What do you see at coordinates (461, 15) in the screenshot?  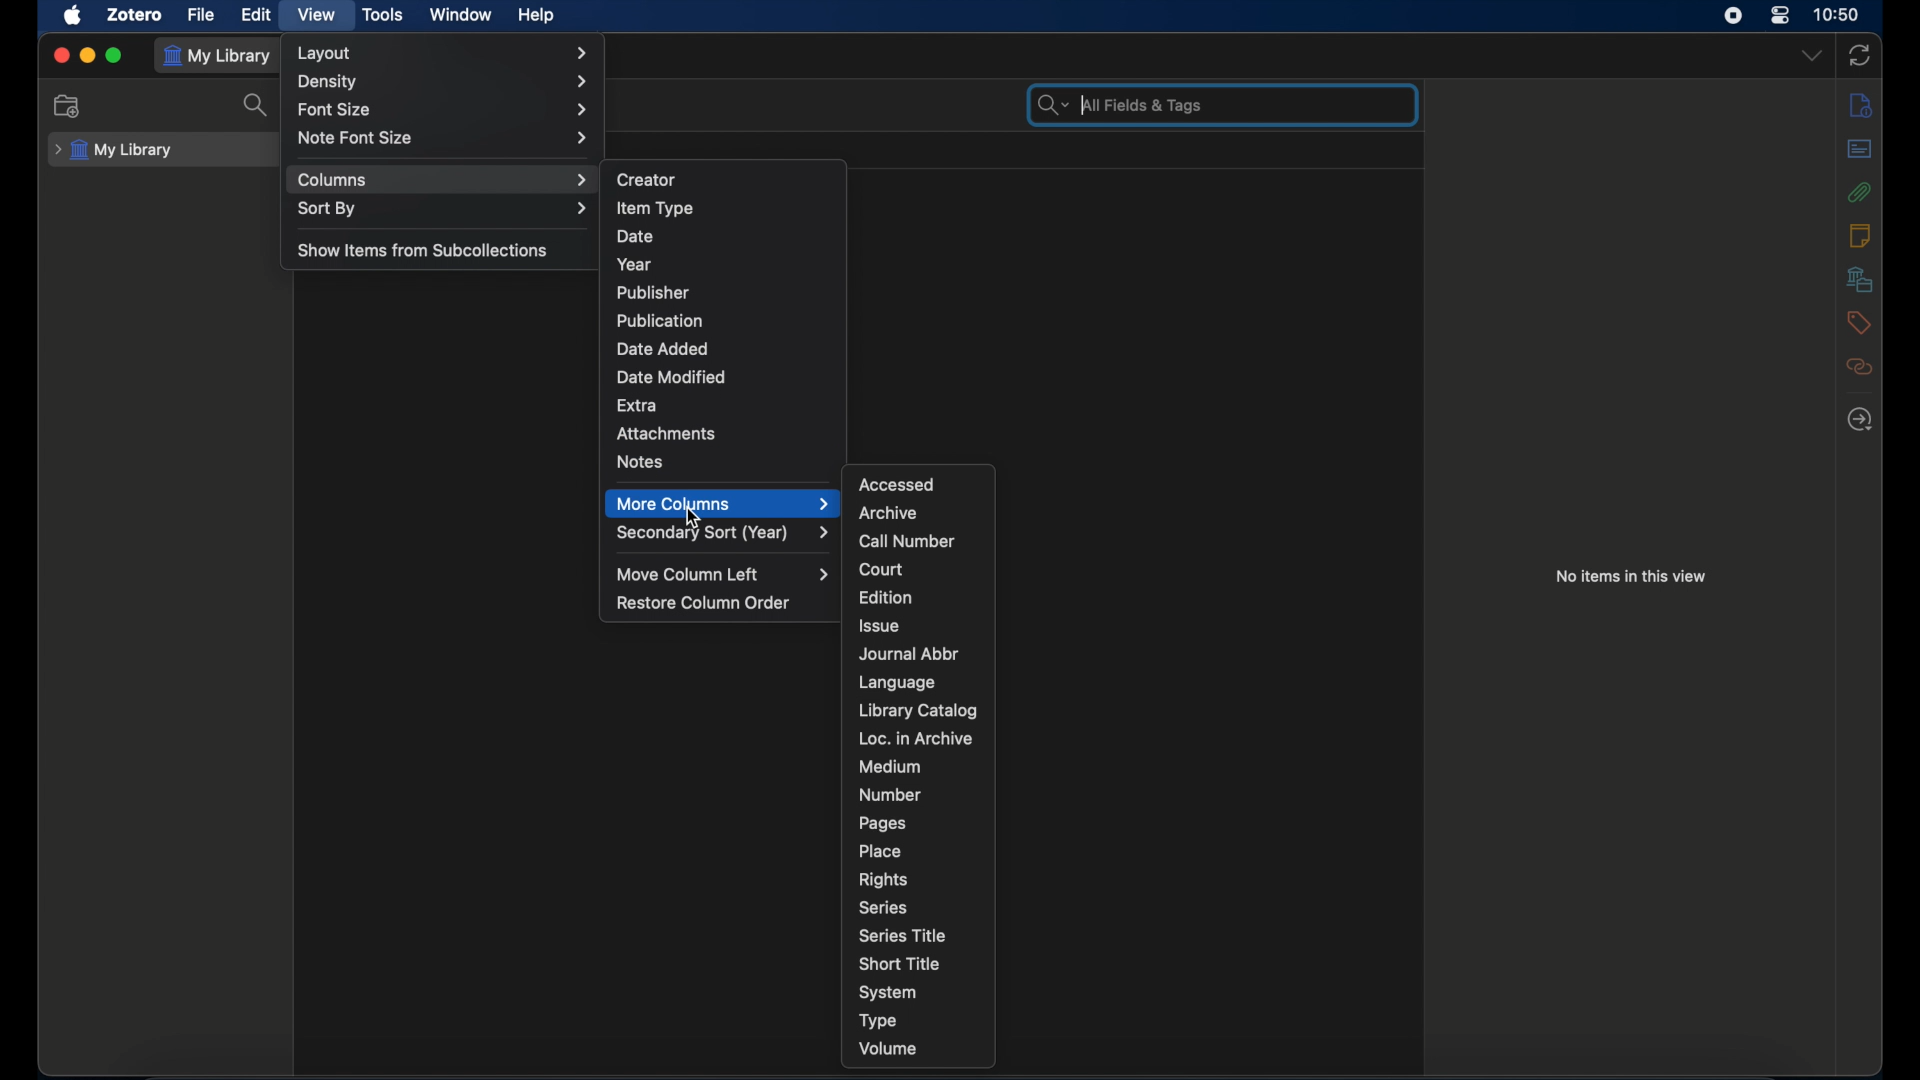 I see `window` at bounding box center [461, 15].